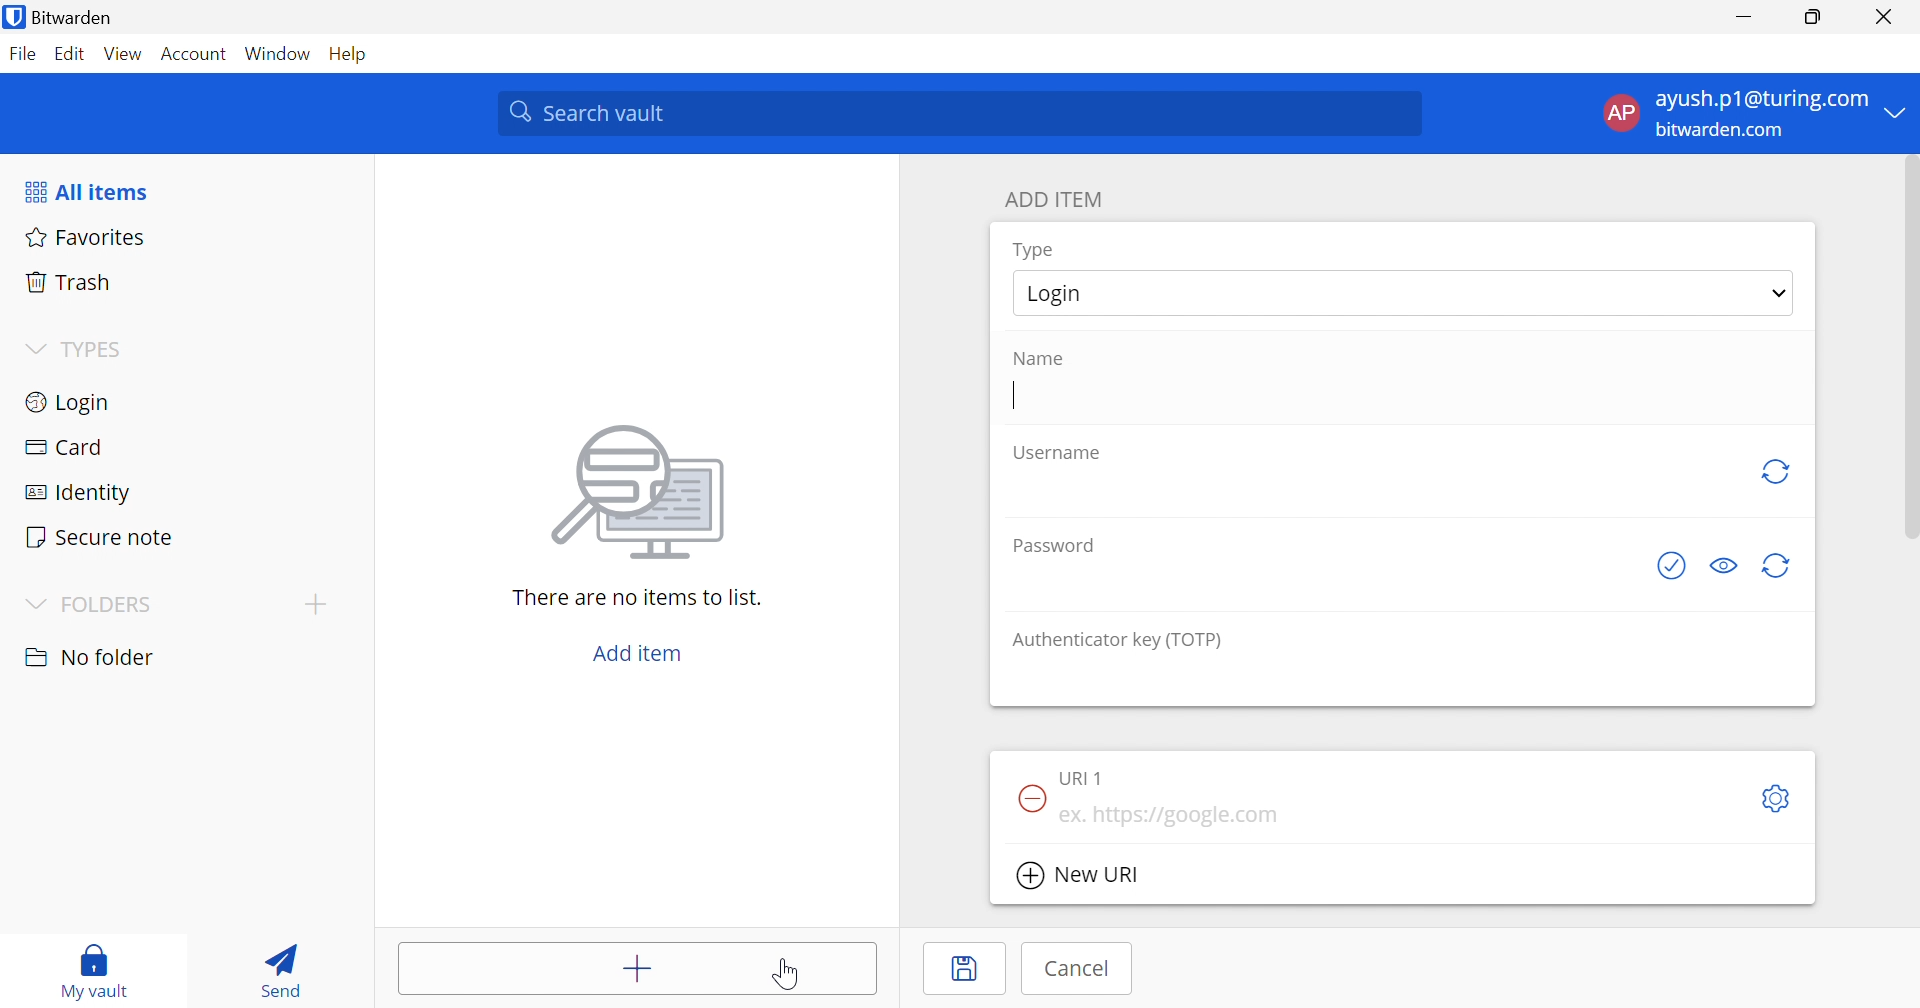 The width and height of the screenshot is (1920, 1008). I want to click on Add item, so click(638, 653).